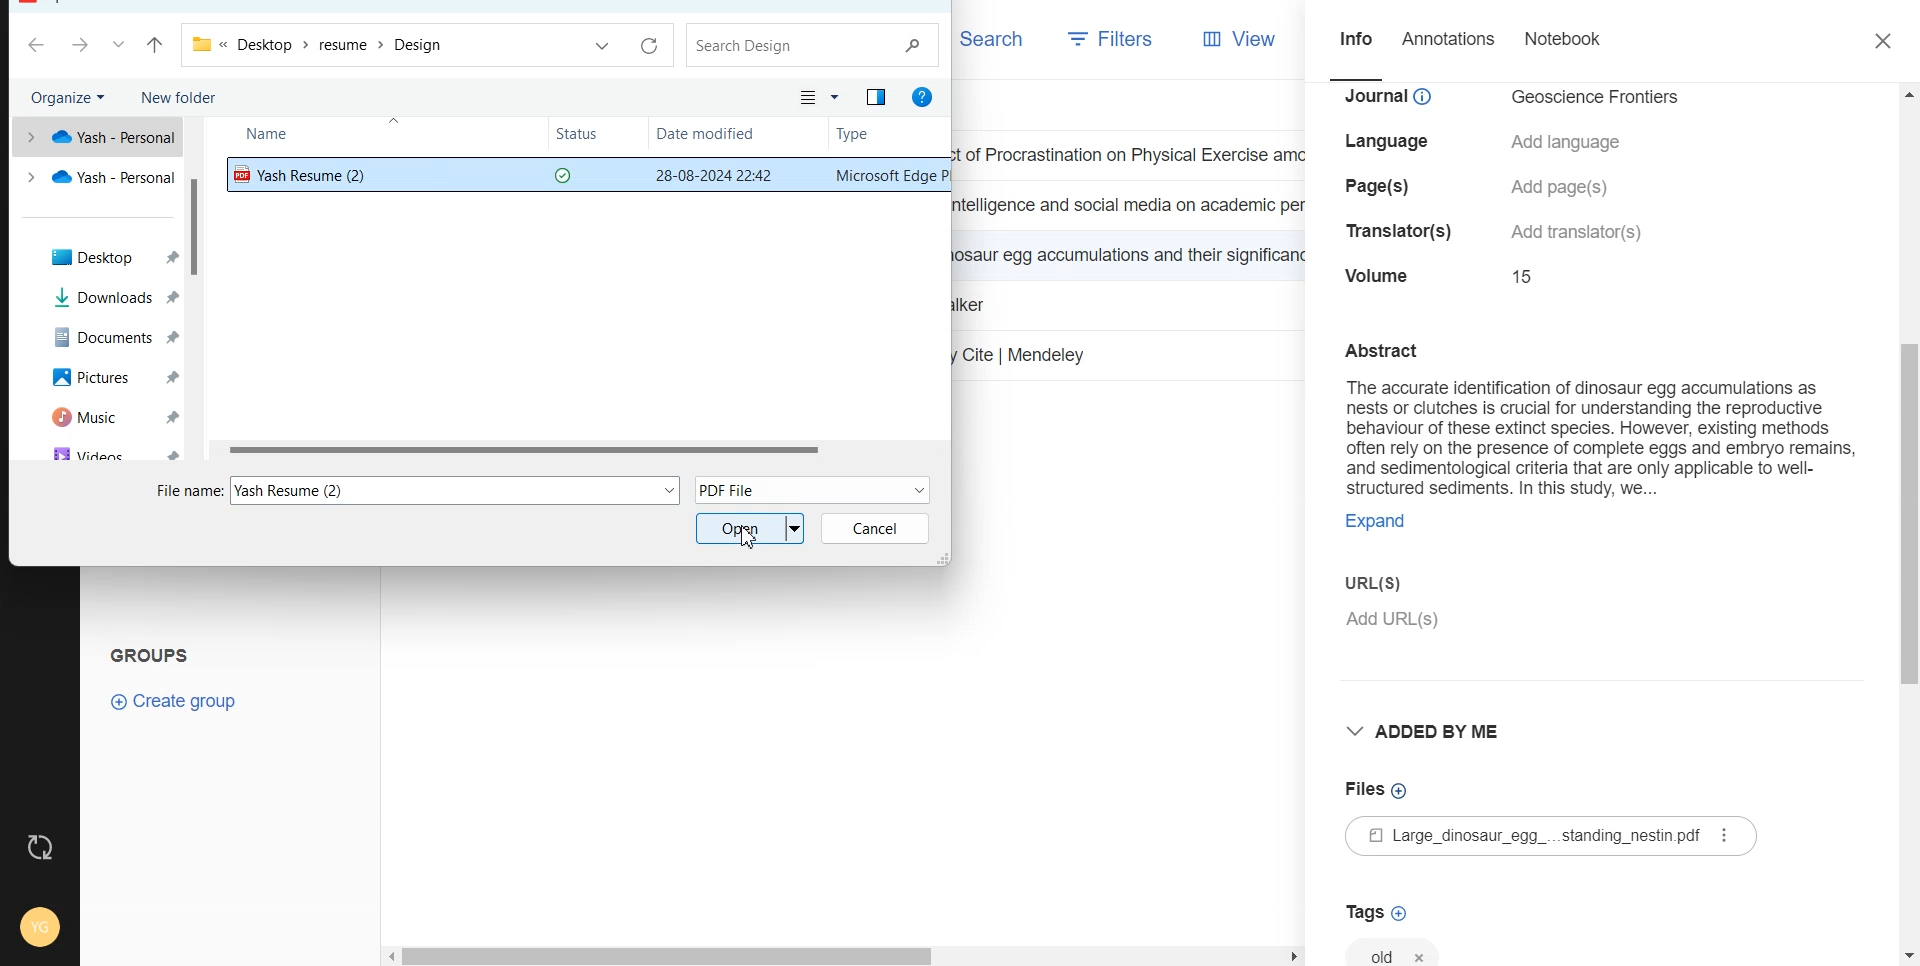 The width and height of the screenshot is (1920, 966). I want to click on details, so click(1578, 232).